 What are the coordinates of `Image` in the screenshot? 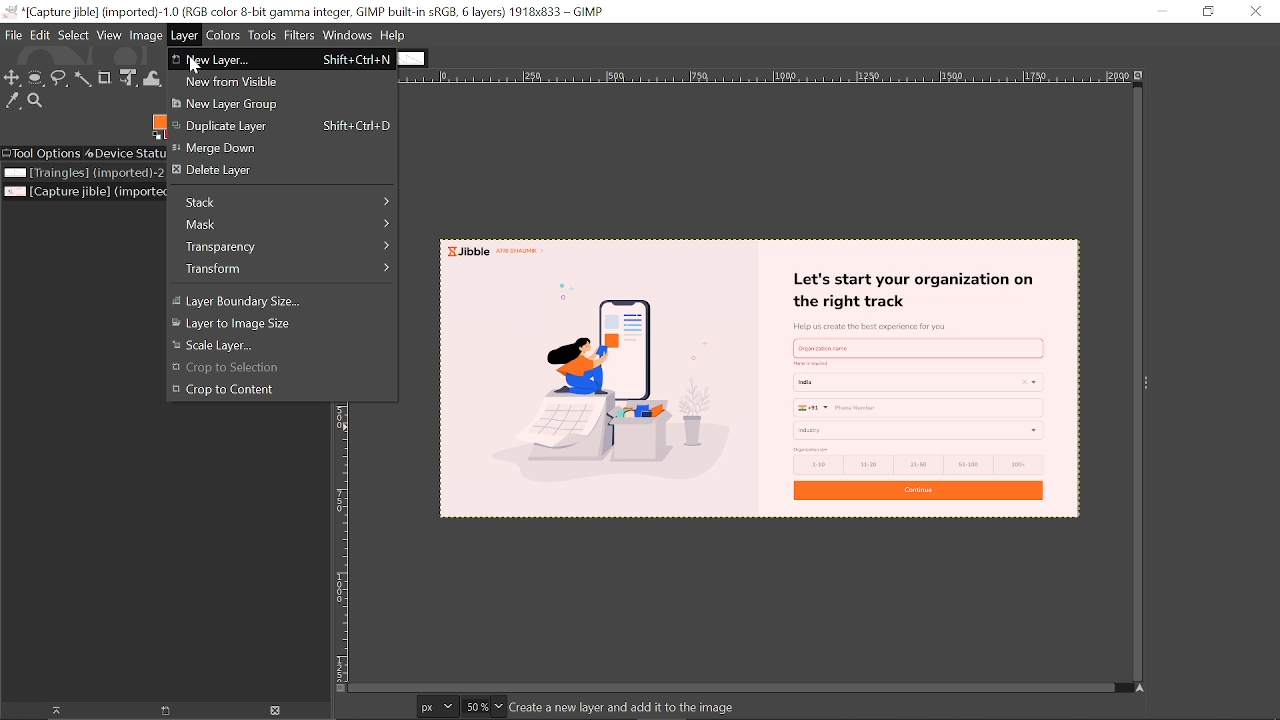 It's located at (147, 35).